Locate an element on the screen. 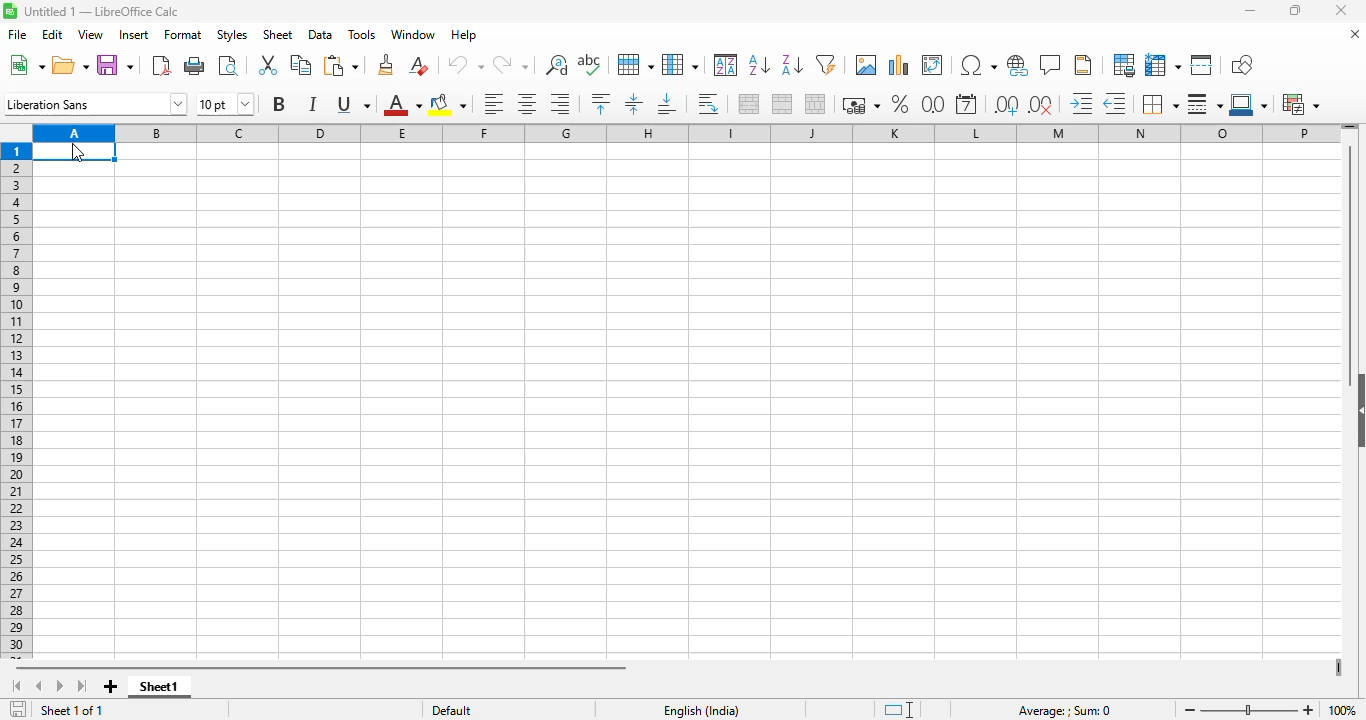 The height and width of the screenshot is (720, 1366). align right is located at coordinates (559, 105).